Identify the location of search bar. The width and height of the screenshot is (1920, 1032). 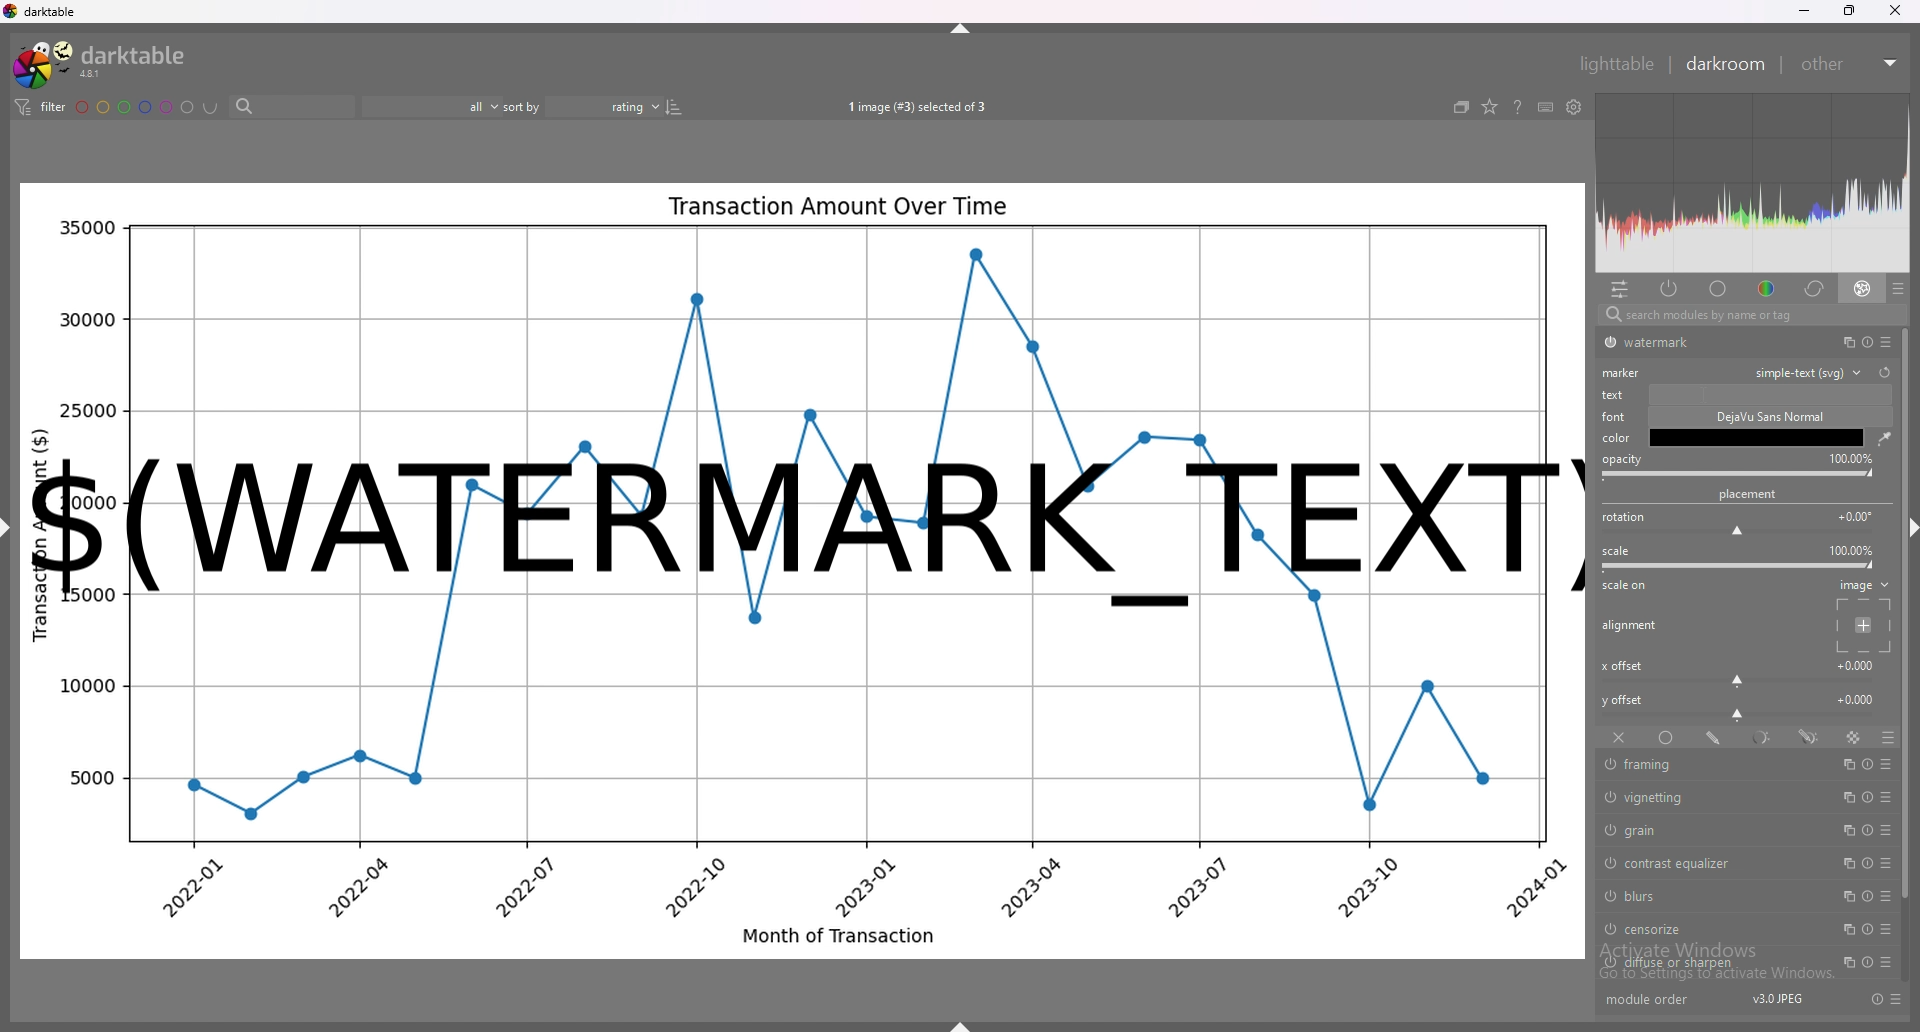
(1746, 316).